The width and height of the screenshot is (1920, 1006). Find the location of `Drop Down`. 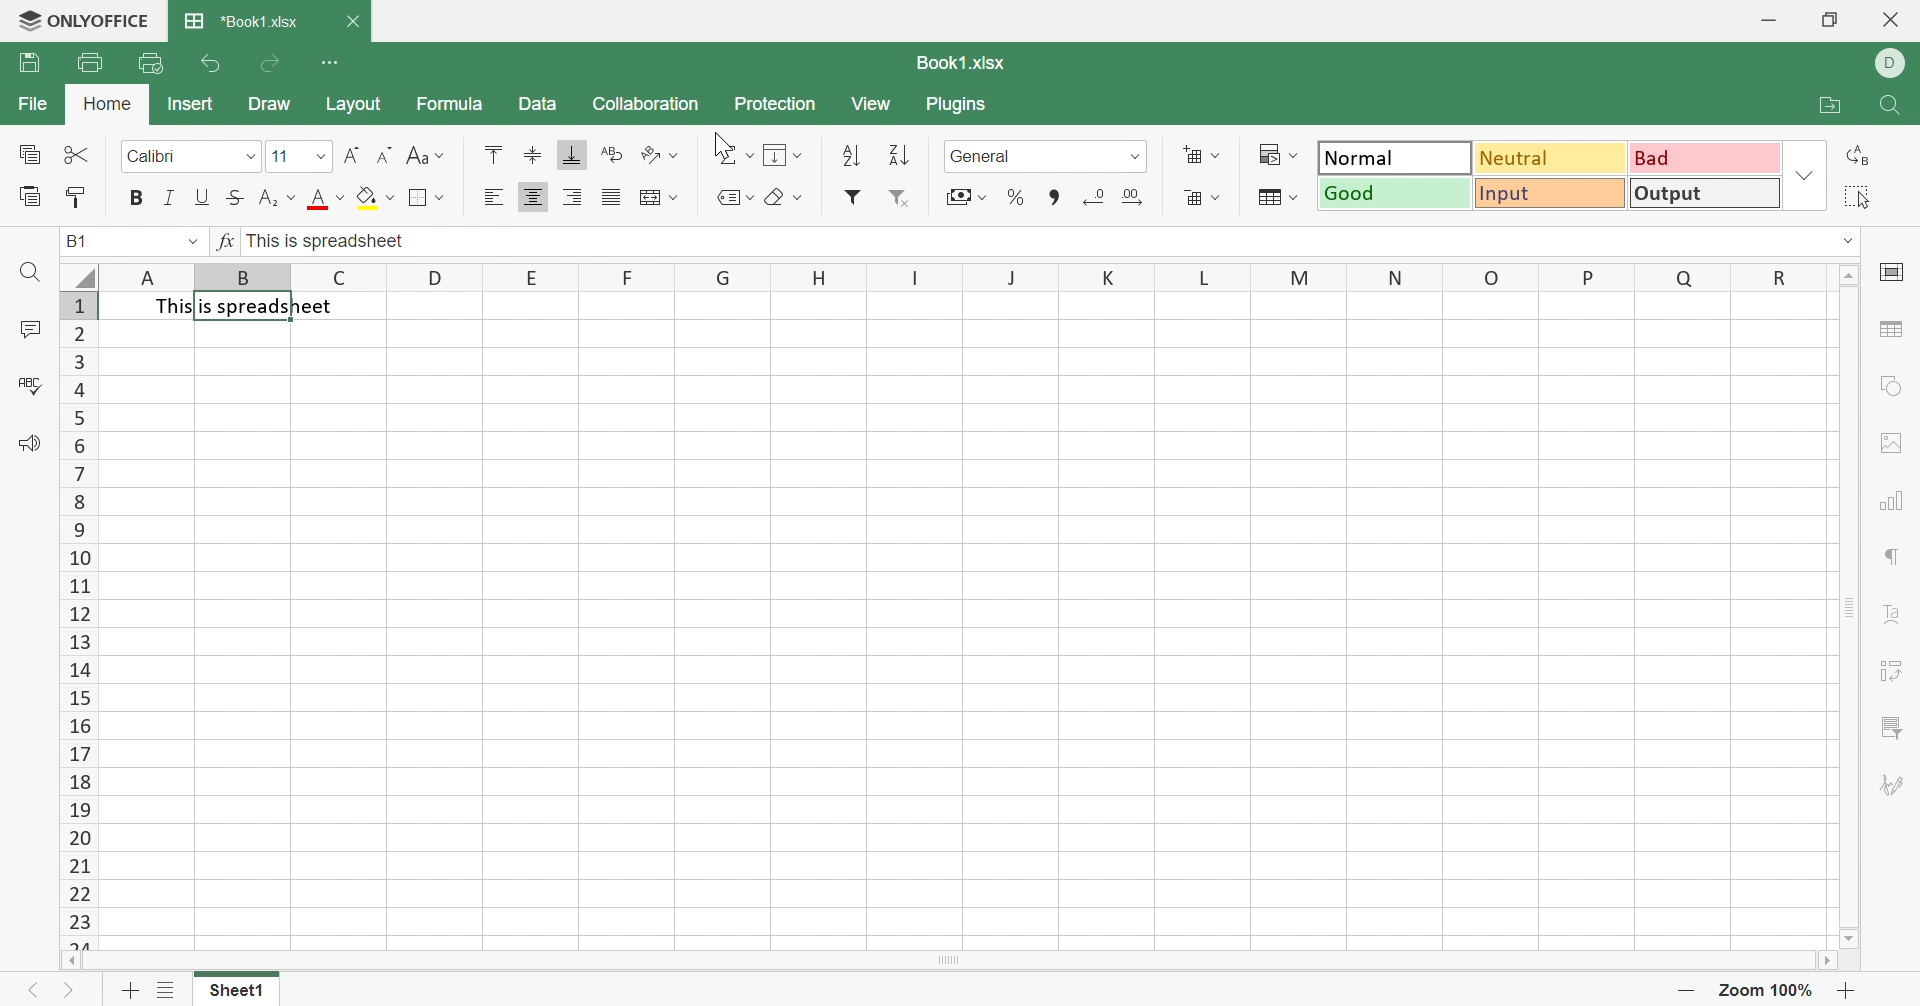

Drop Down is located at coordinates (1295, 196).